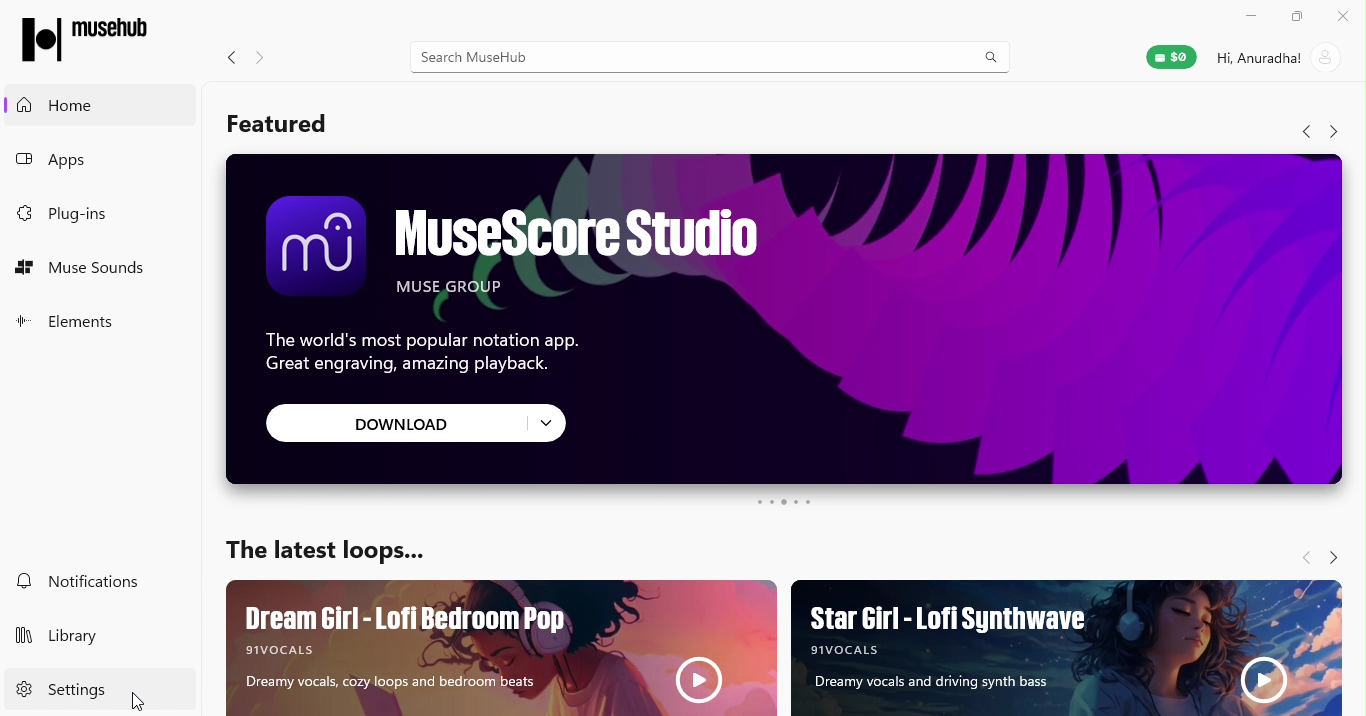 This screenshot has width=1366, height=716. Describe the element at coordinates (1346, 16) in the screenshot. I see `Close` at that location.